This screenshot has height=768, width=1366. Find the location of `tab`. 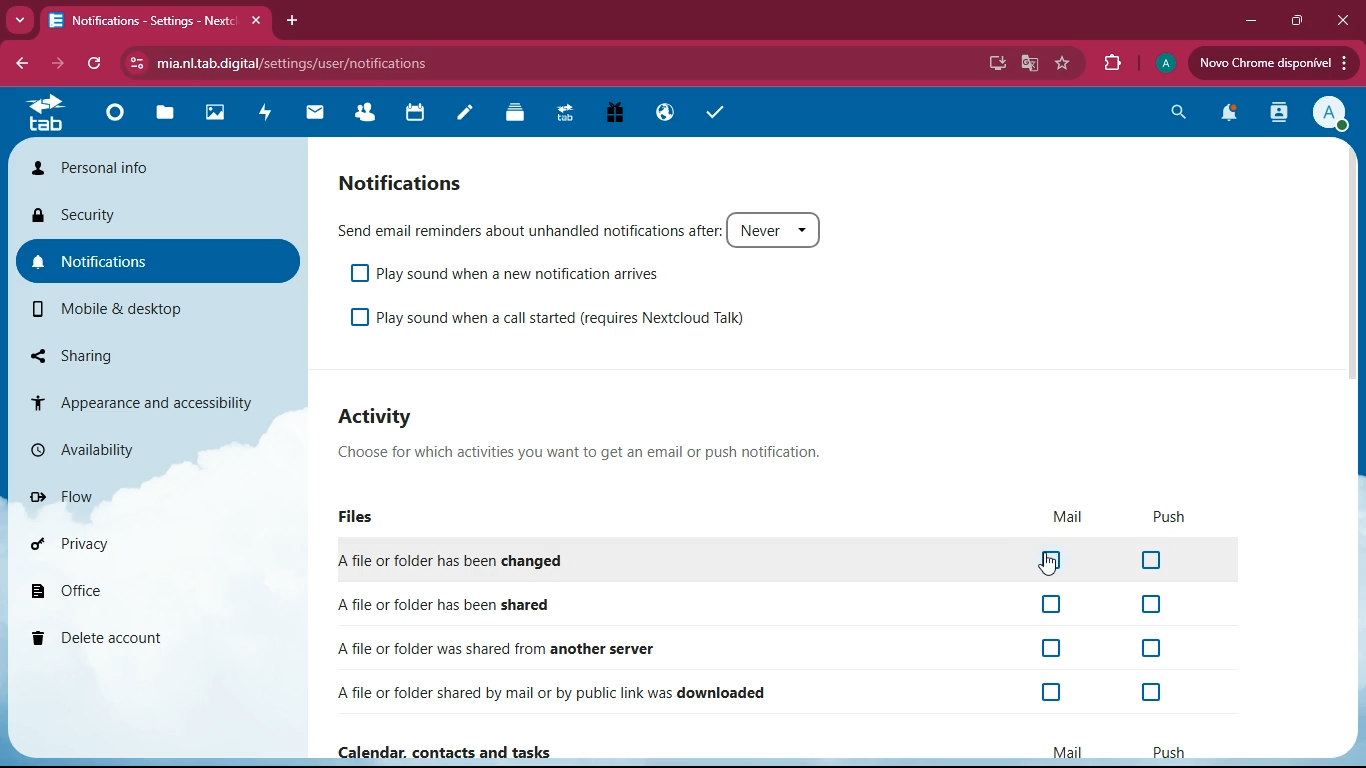

tab is located at coordinates (154, 21).